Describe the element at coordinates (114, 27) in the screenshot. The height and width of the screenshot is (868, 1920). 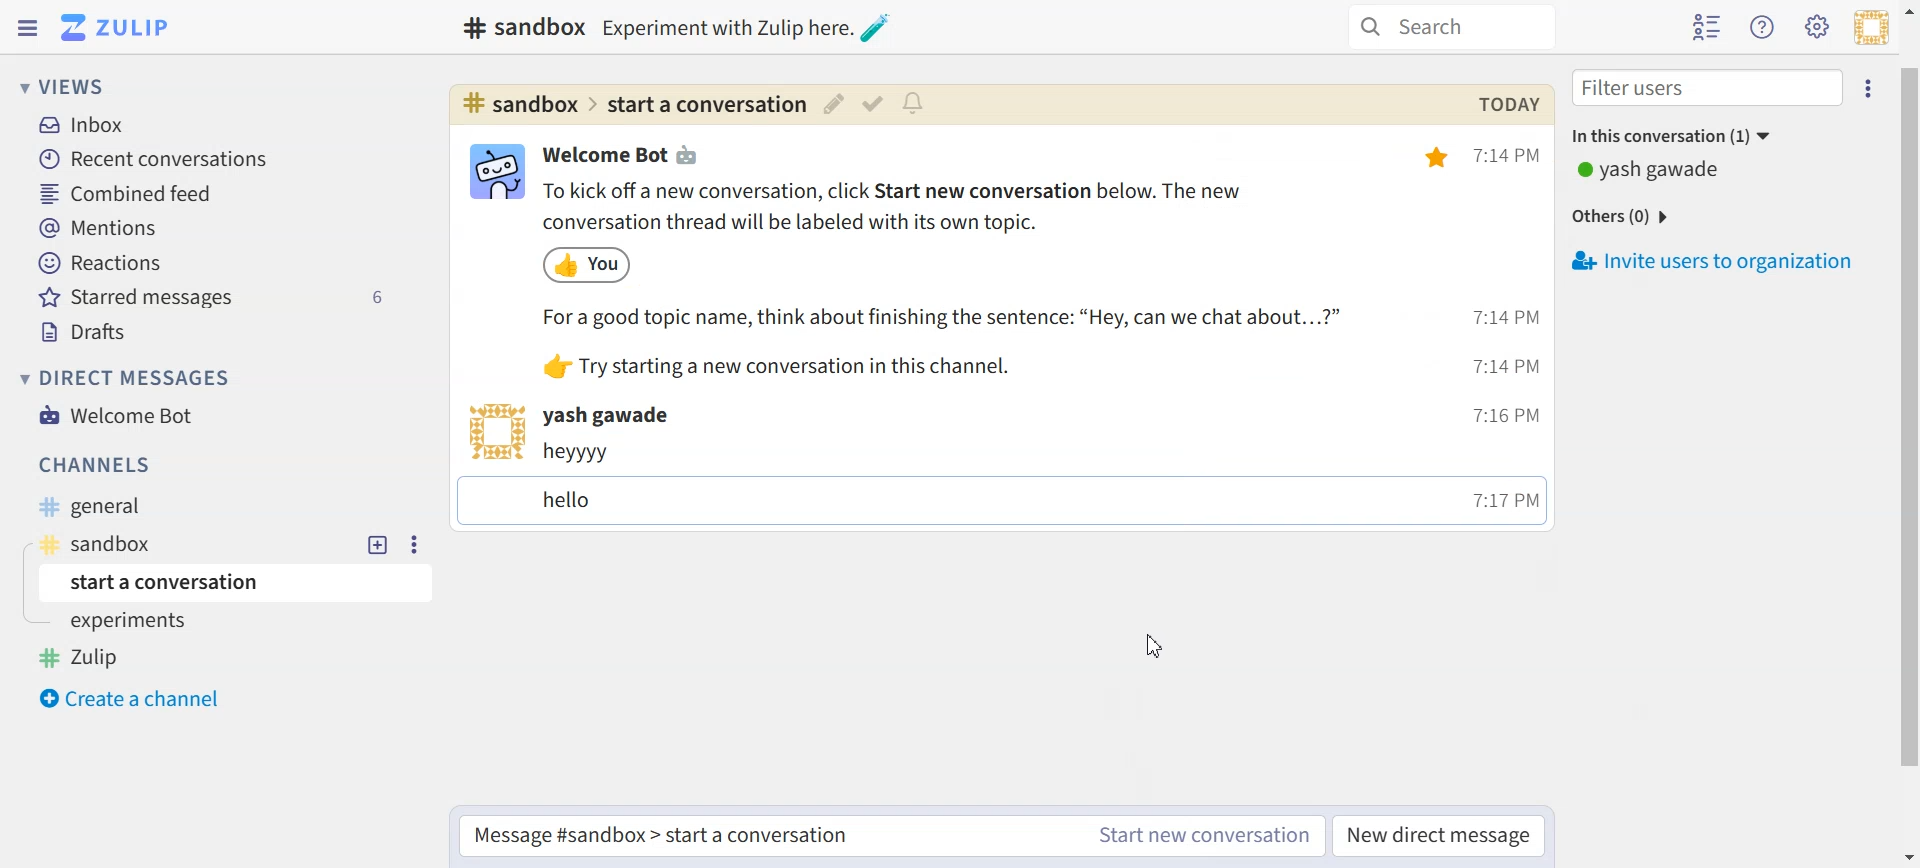
I see `Logo` at that location.